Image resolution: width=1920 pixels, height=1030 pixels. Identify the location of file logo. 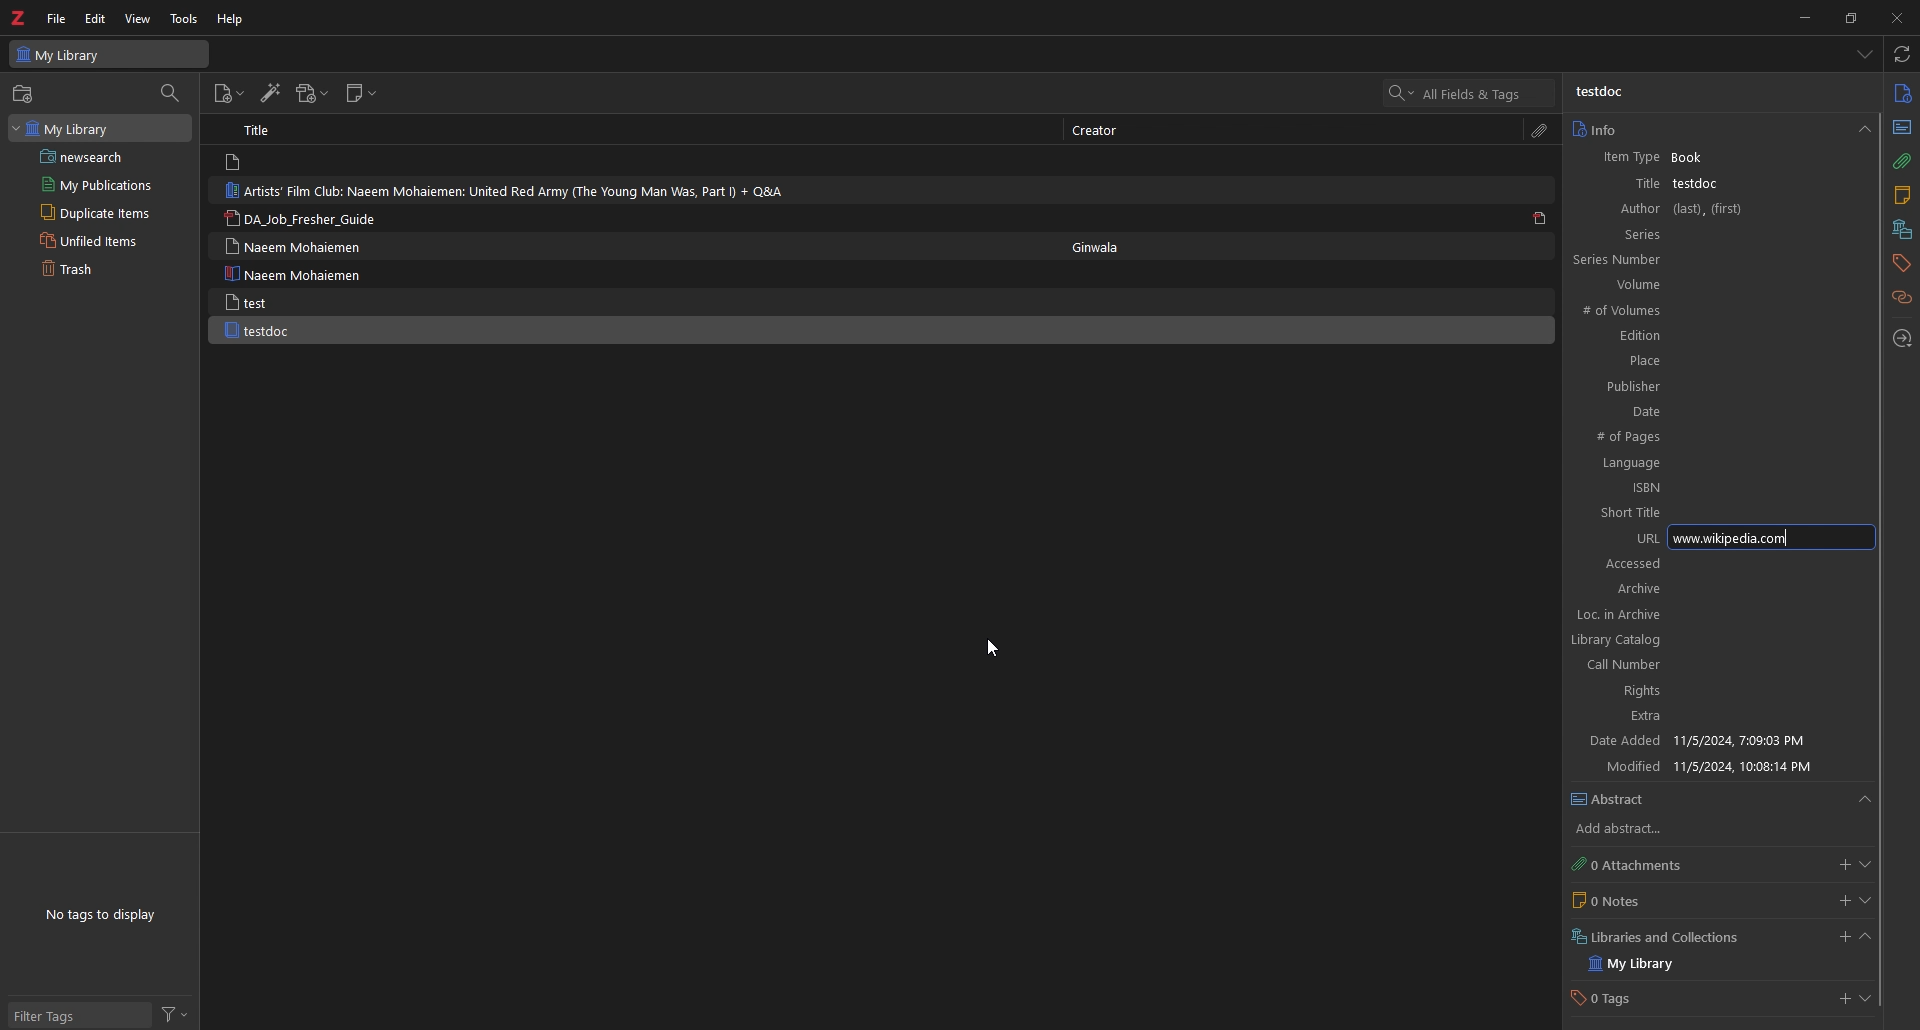
(235, 162).